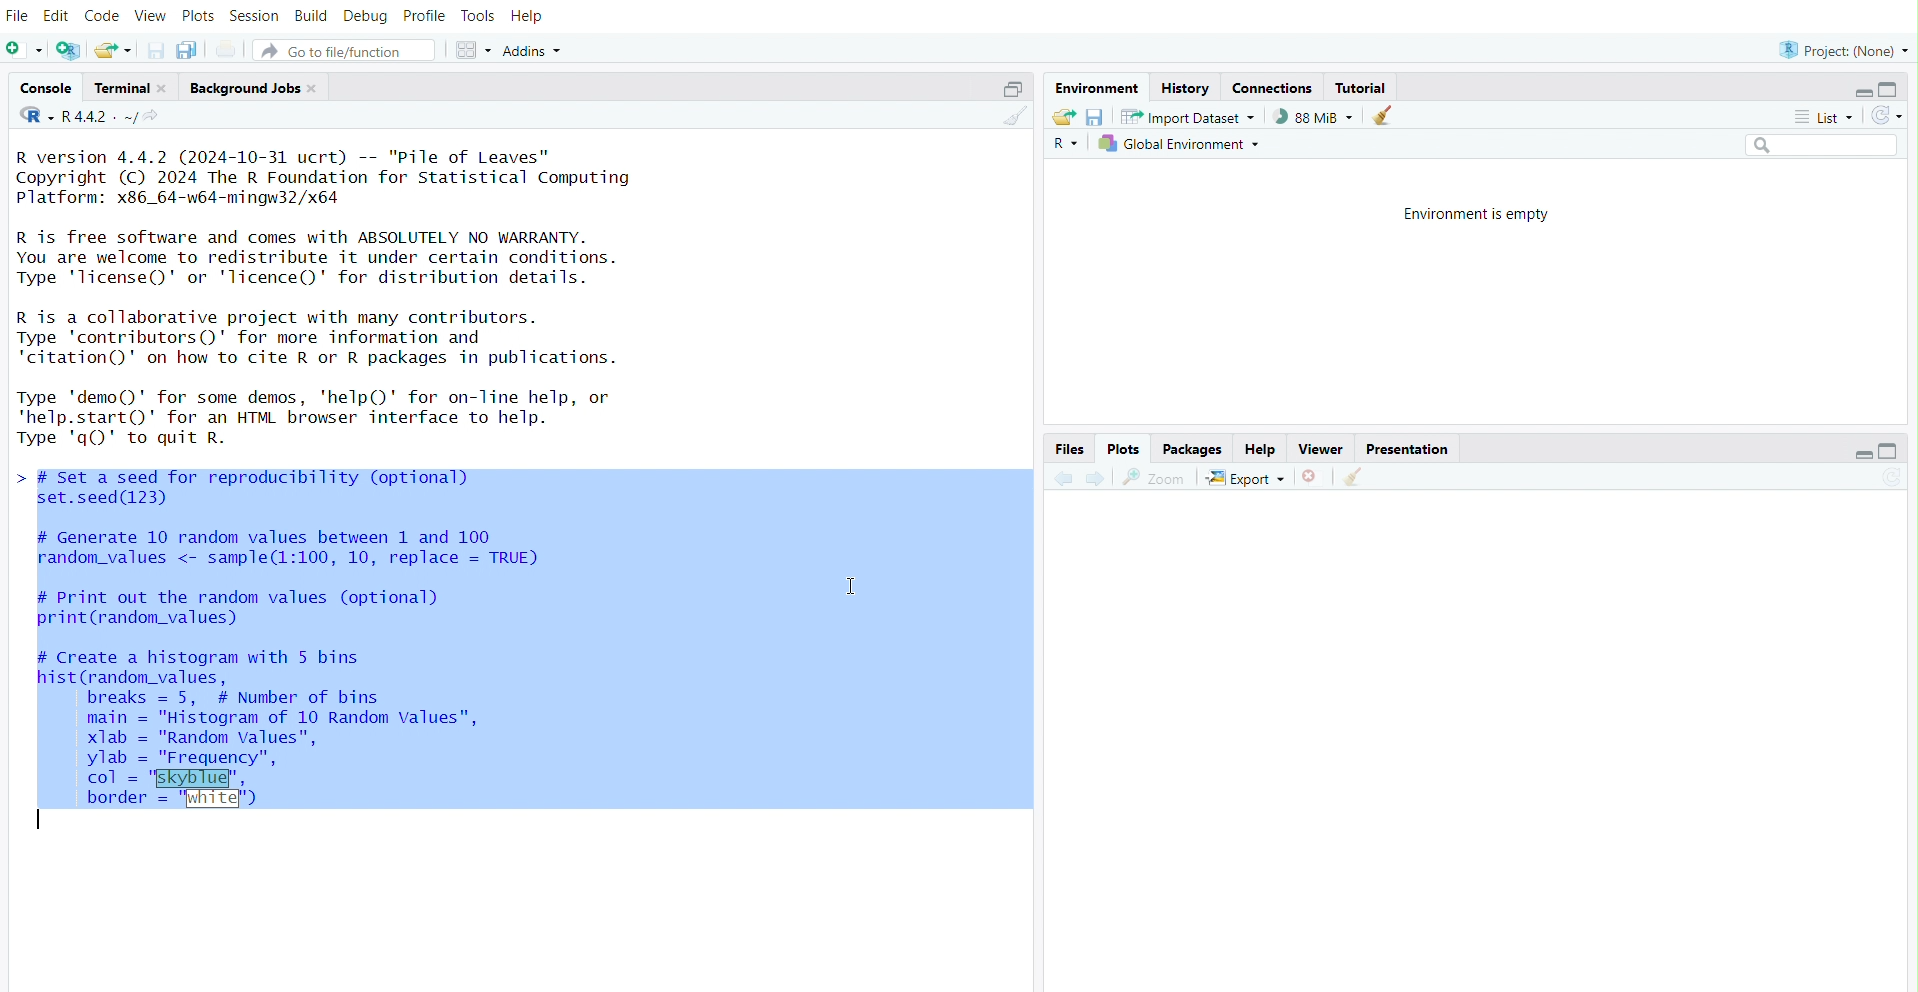  I want to click on presentation, so click(1413, 447).